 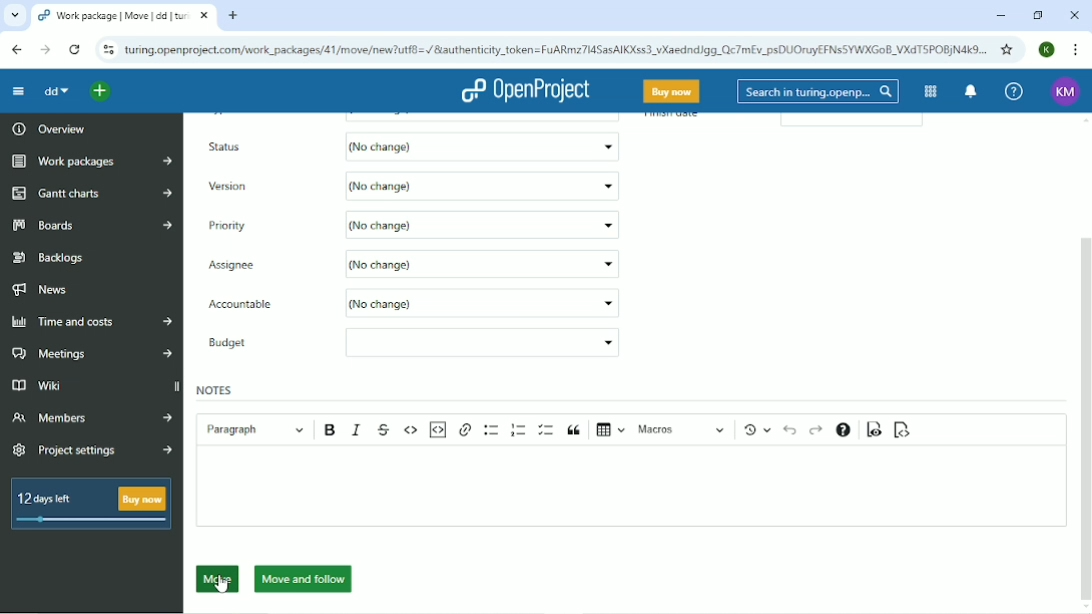 What do you see at coordinates (218, 579) in the screenshot?
I see `Move` at bounding box center [218, 579].